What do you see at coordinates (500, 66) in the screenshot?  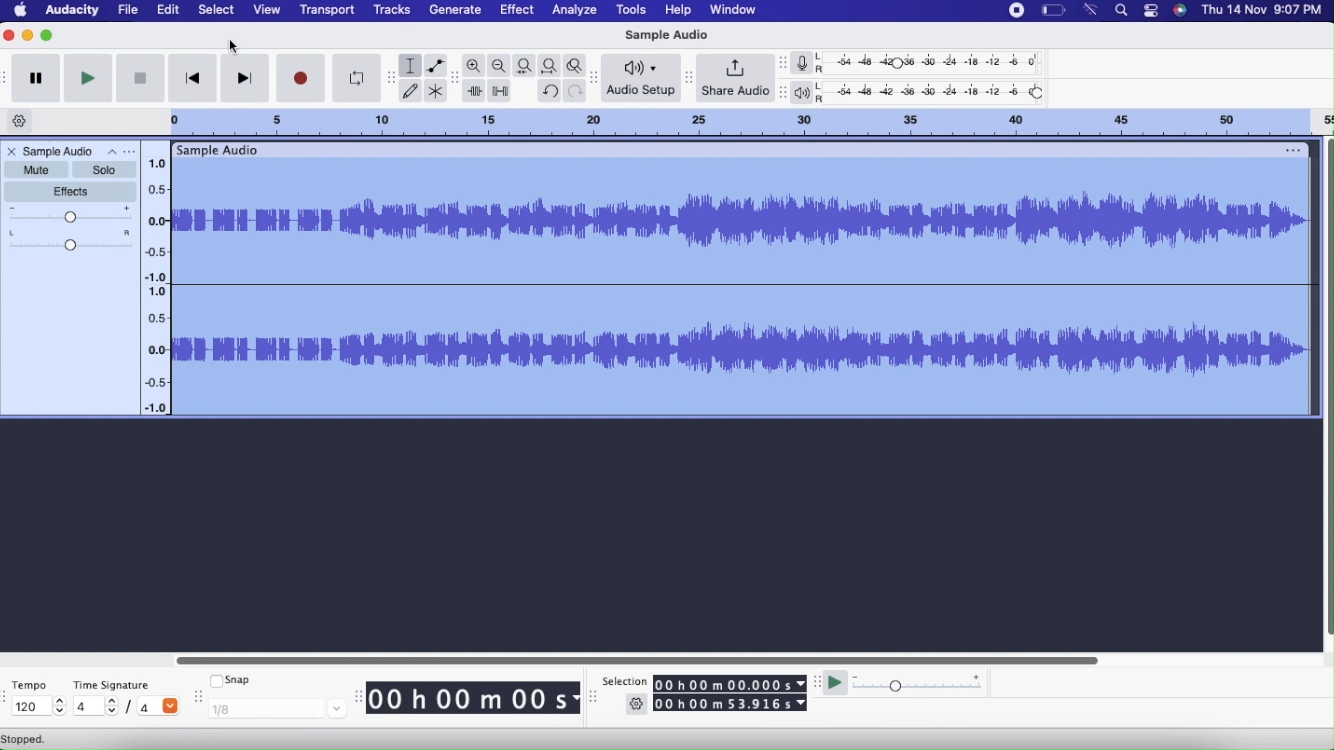 I see `Zoom out` at bounding box center [500, 66].